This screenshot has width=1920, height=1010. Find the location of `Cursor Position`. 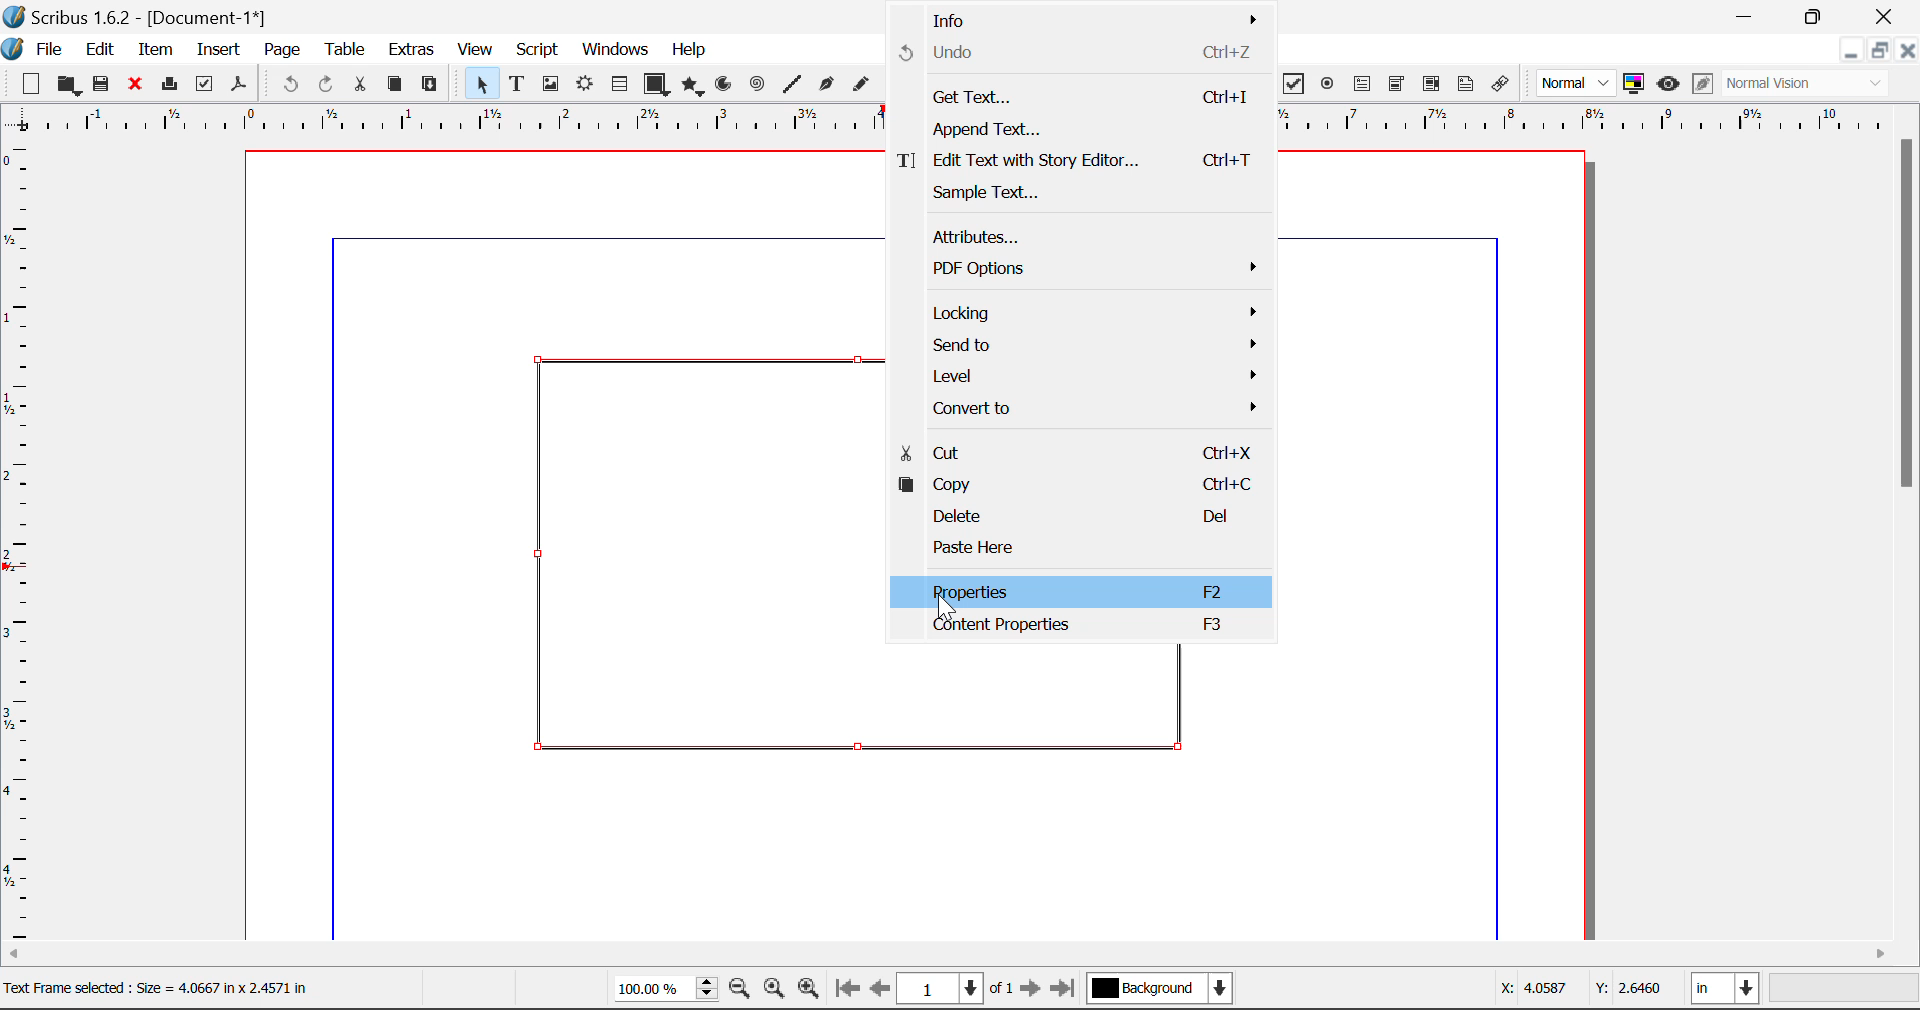

Cursor Position is located at coordinates (941, 598).